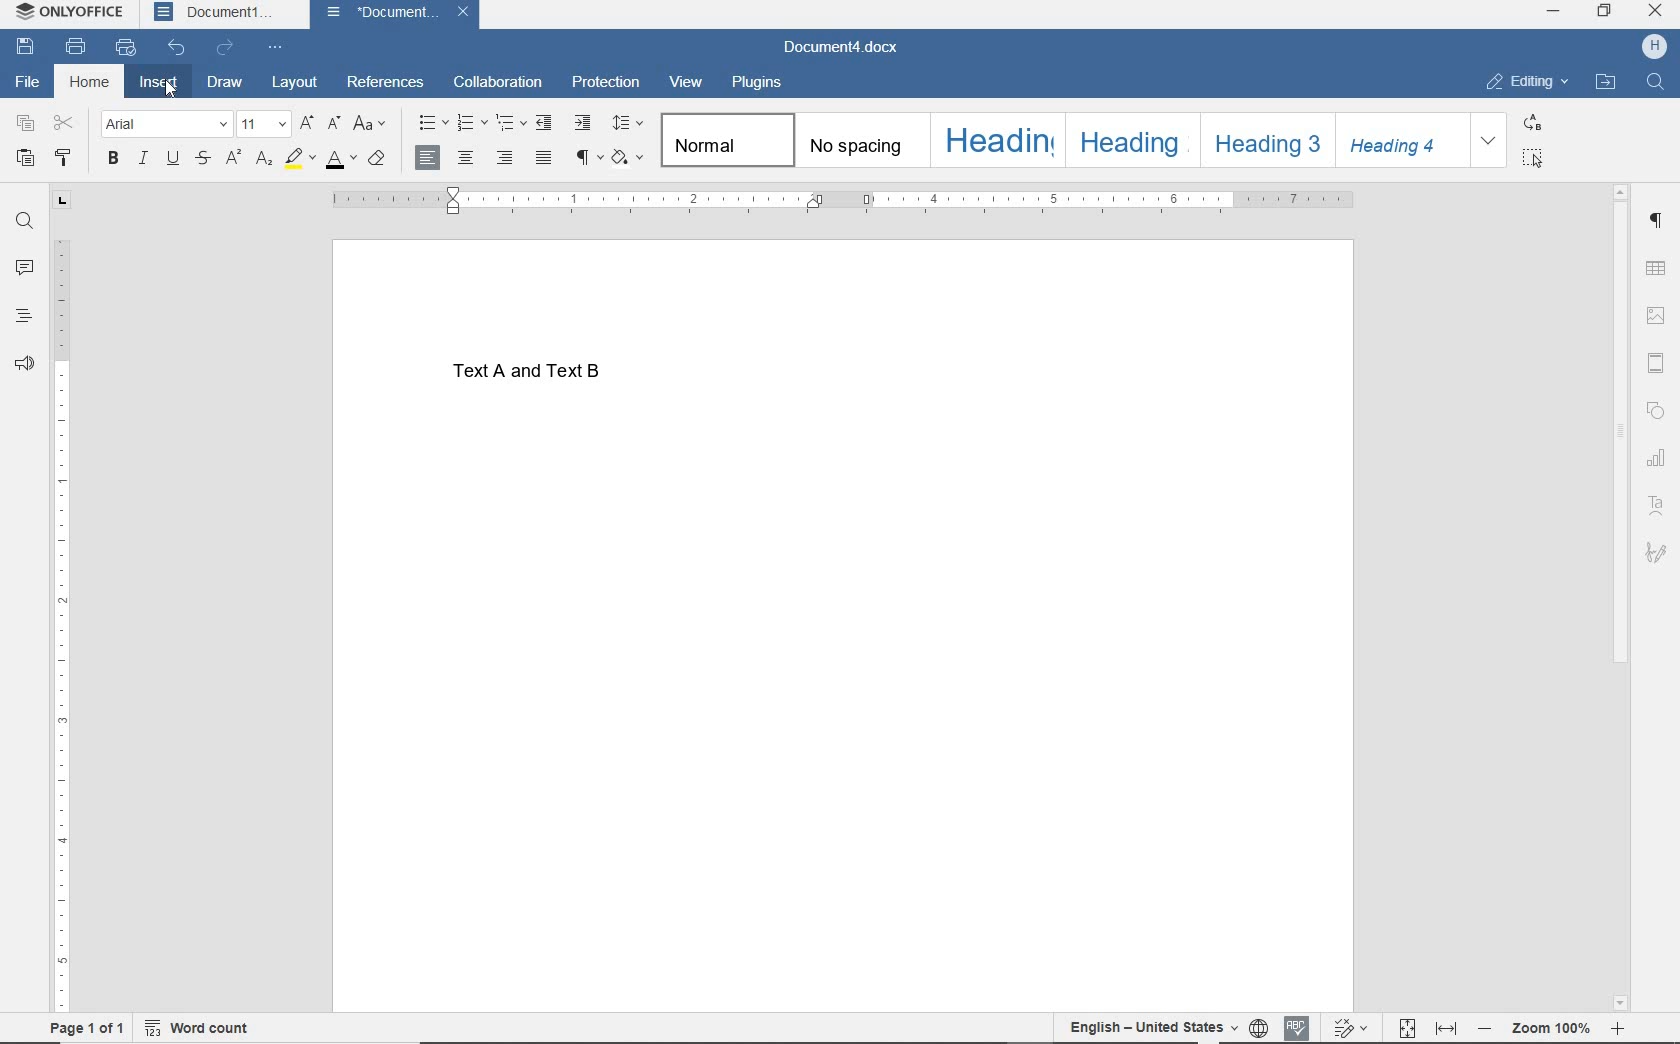  I want to click on NO SPACING, so click(859, 140).